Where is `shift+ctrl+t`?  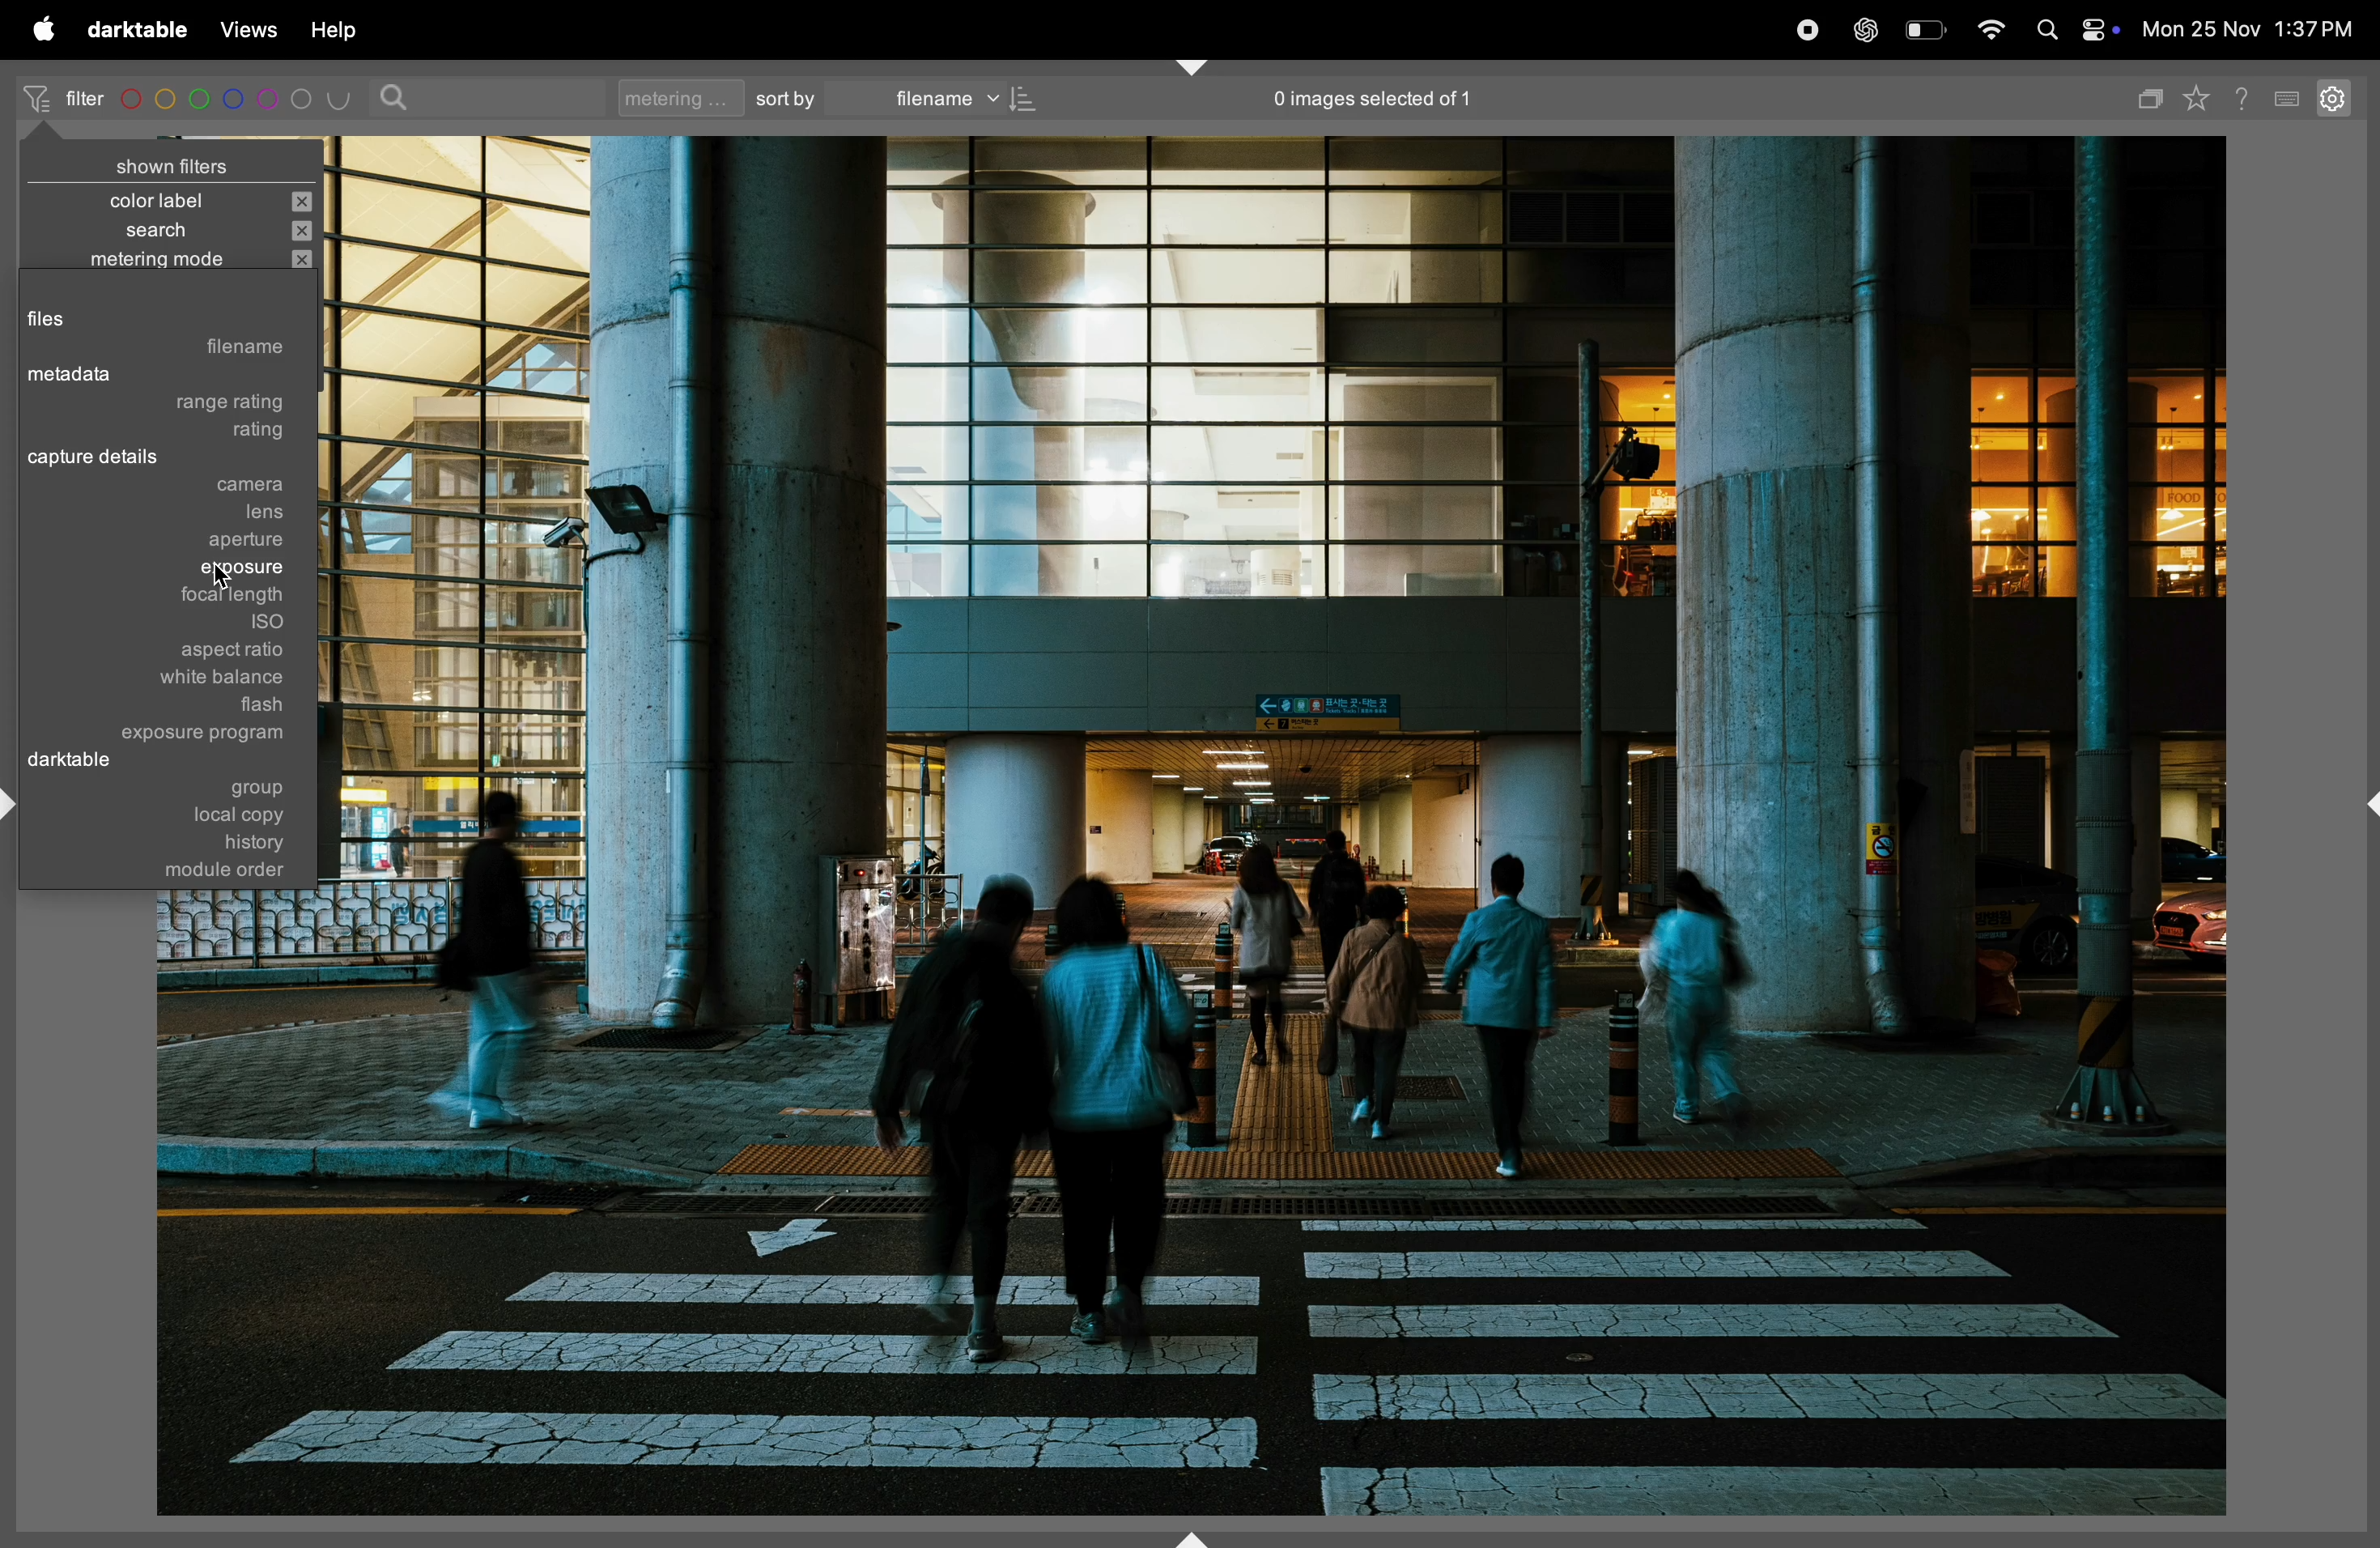 shift+ctrl+t is located at coordinates (1192, 66).